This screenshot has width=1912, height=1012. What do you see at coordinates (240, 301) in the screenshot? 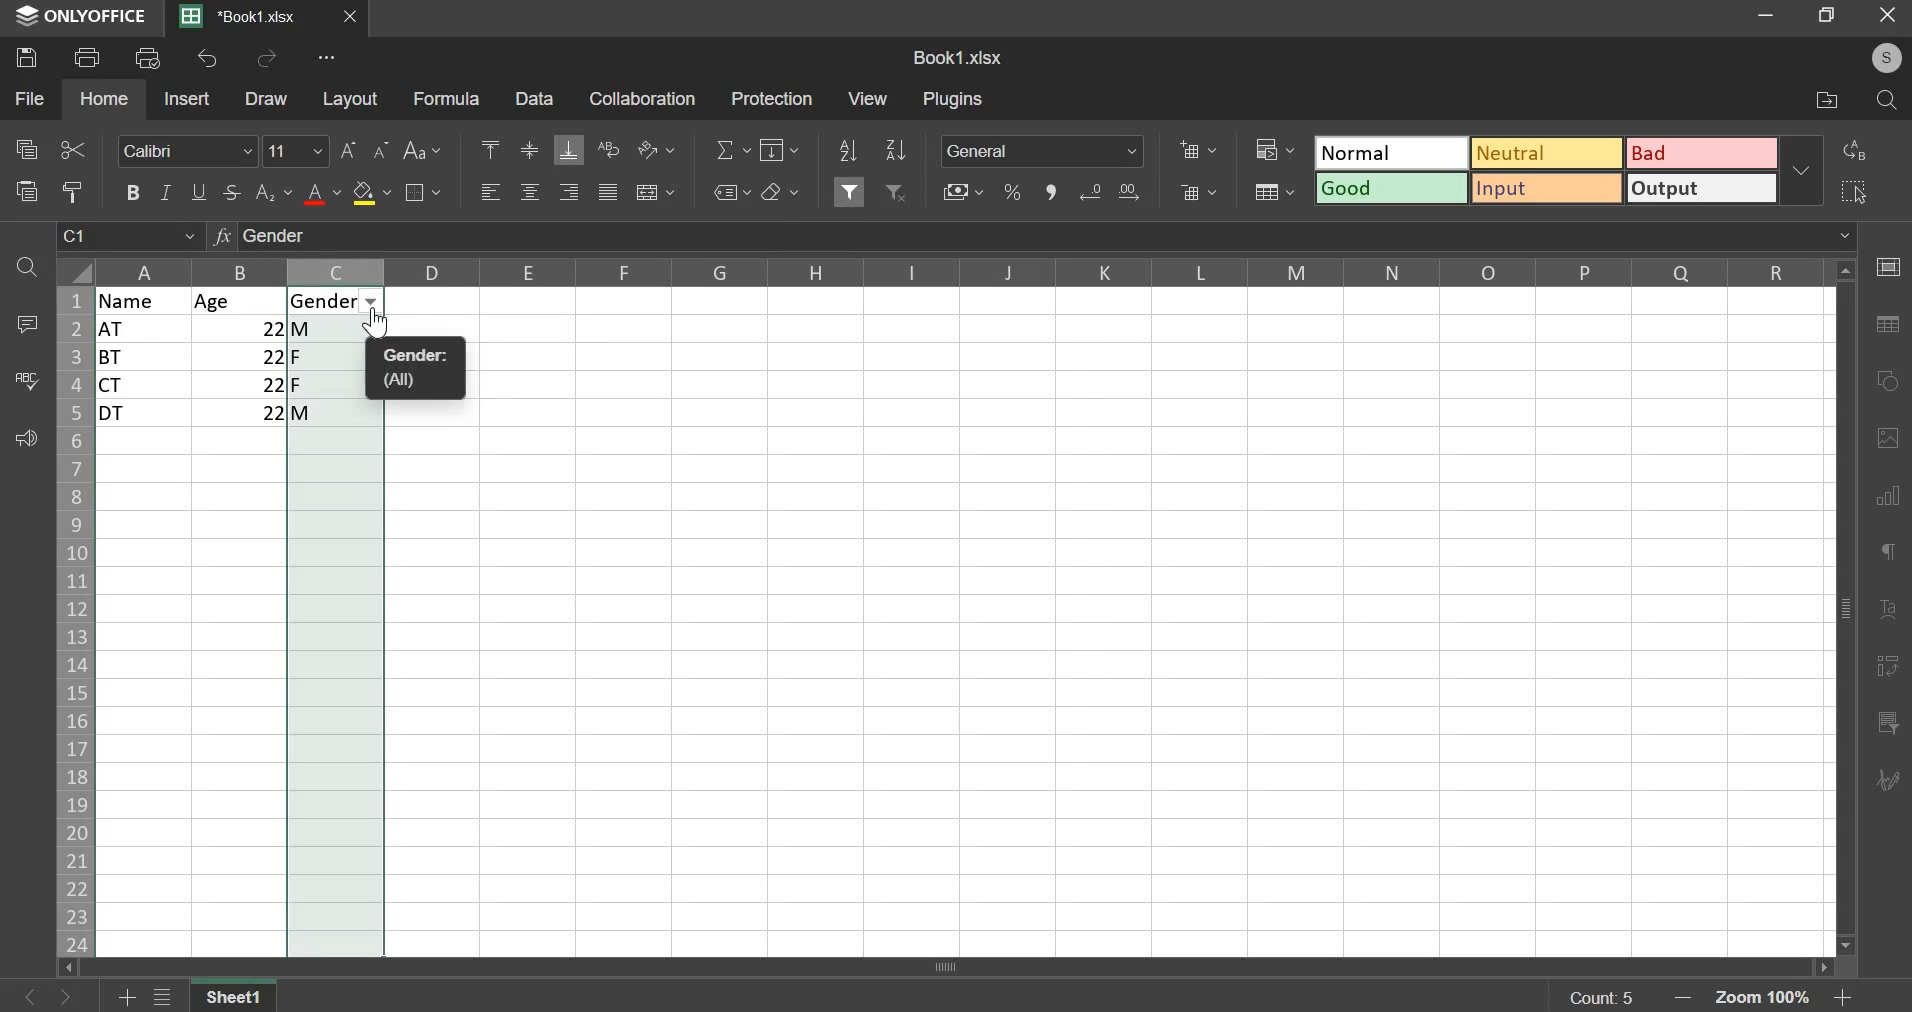
I see `age` at bounding box center [240, 301].